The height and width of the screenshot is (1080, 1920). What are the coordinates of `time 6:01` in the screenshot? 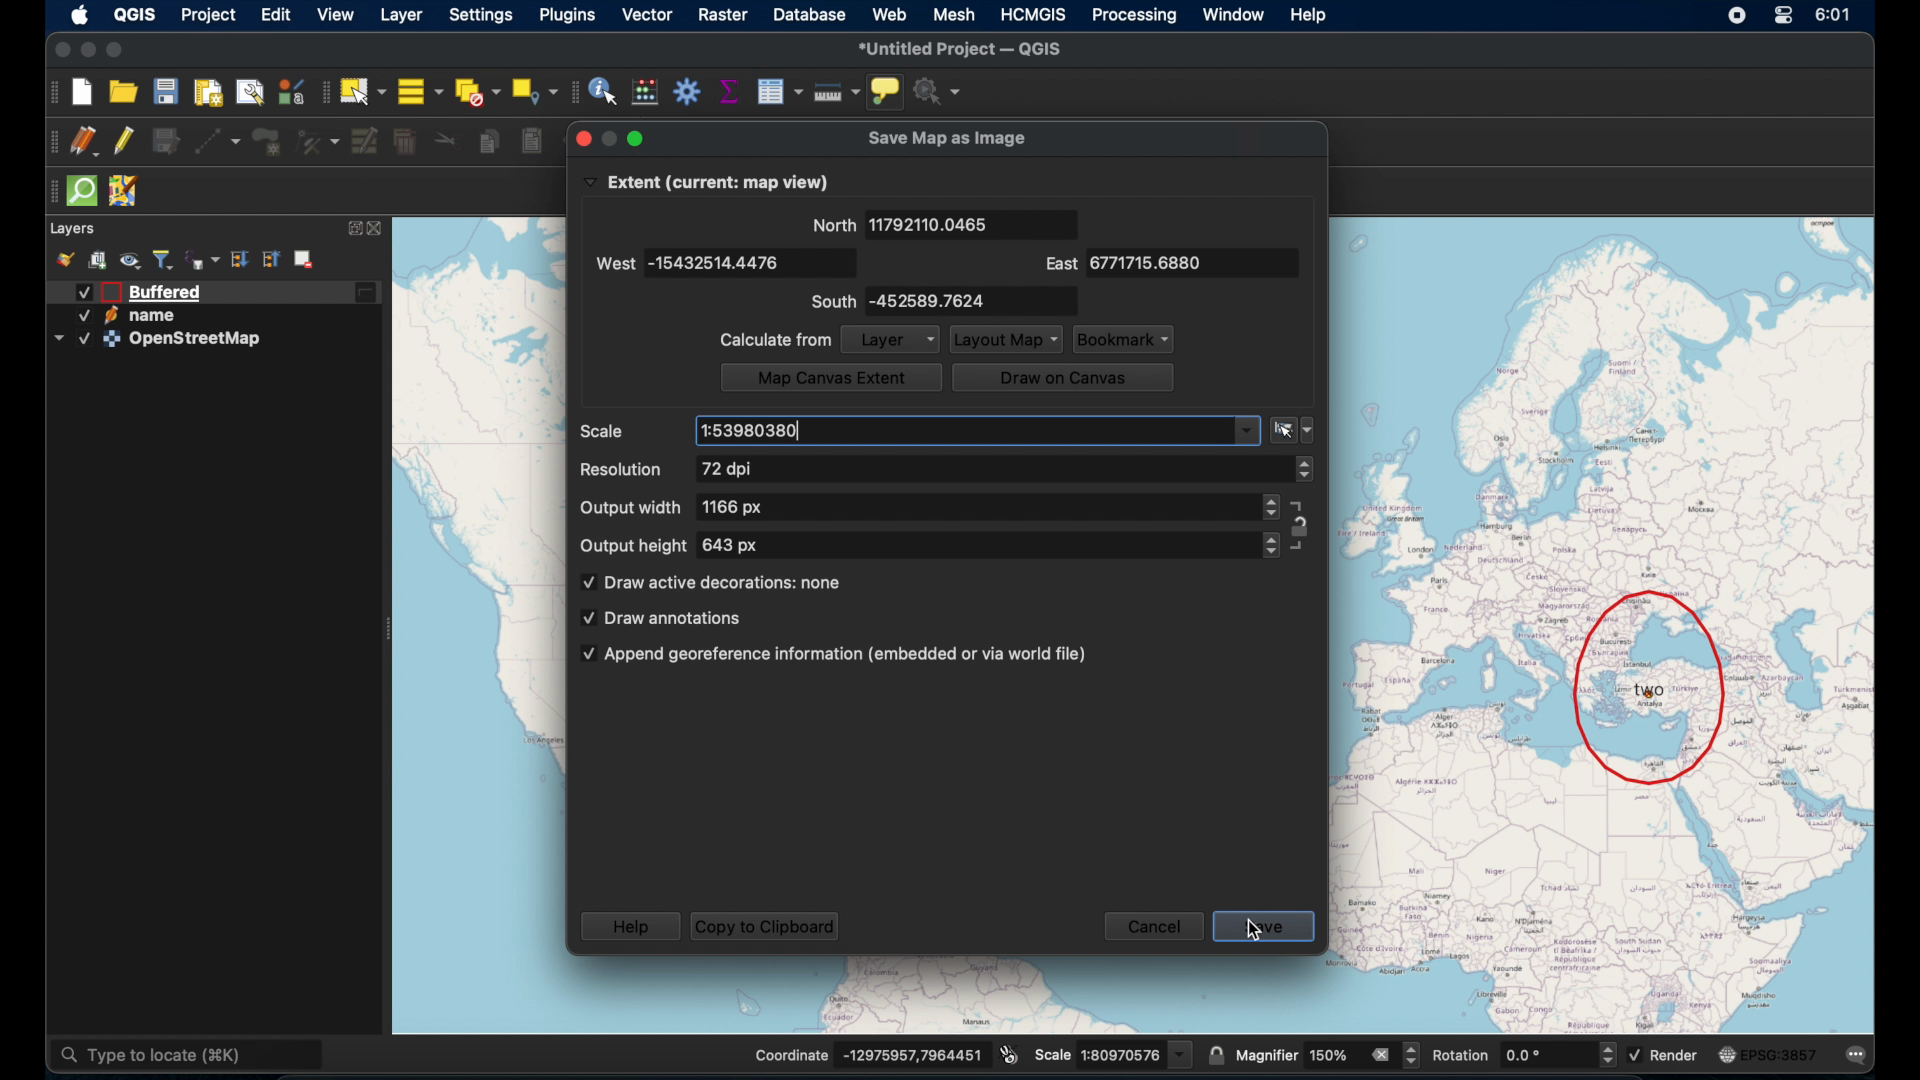 It's located at (1832, 15).